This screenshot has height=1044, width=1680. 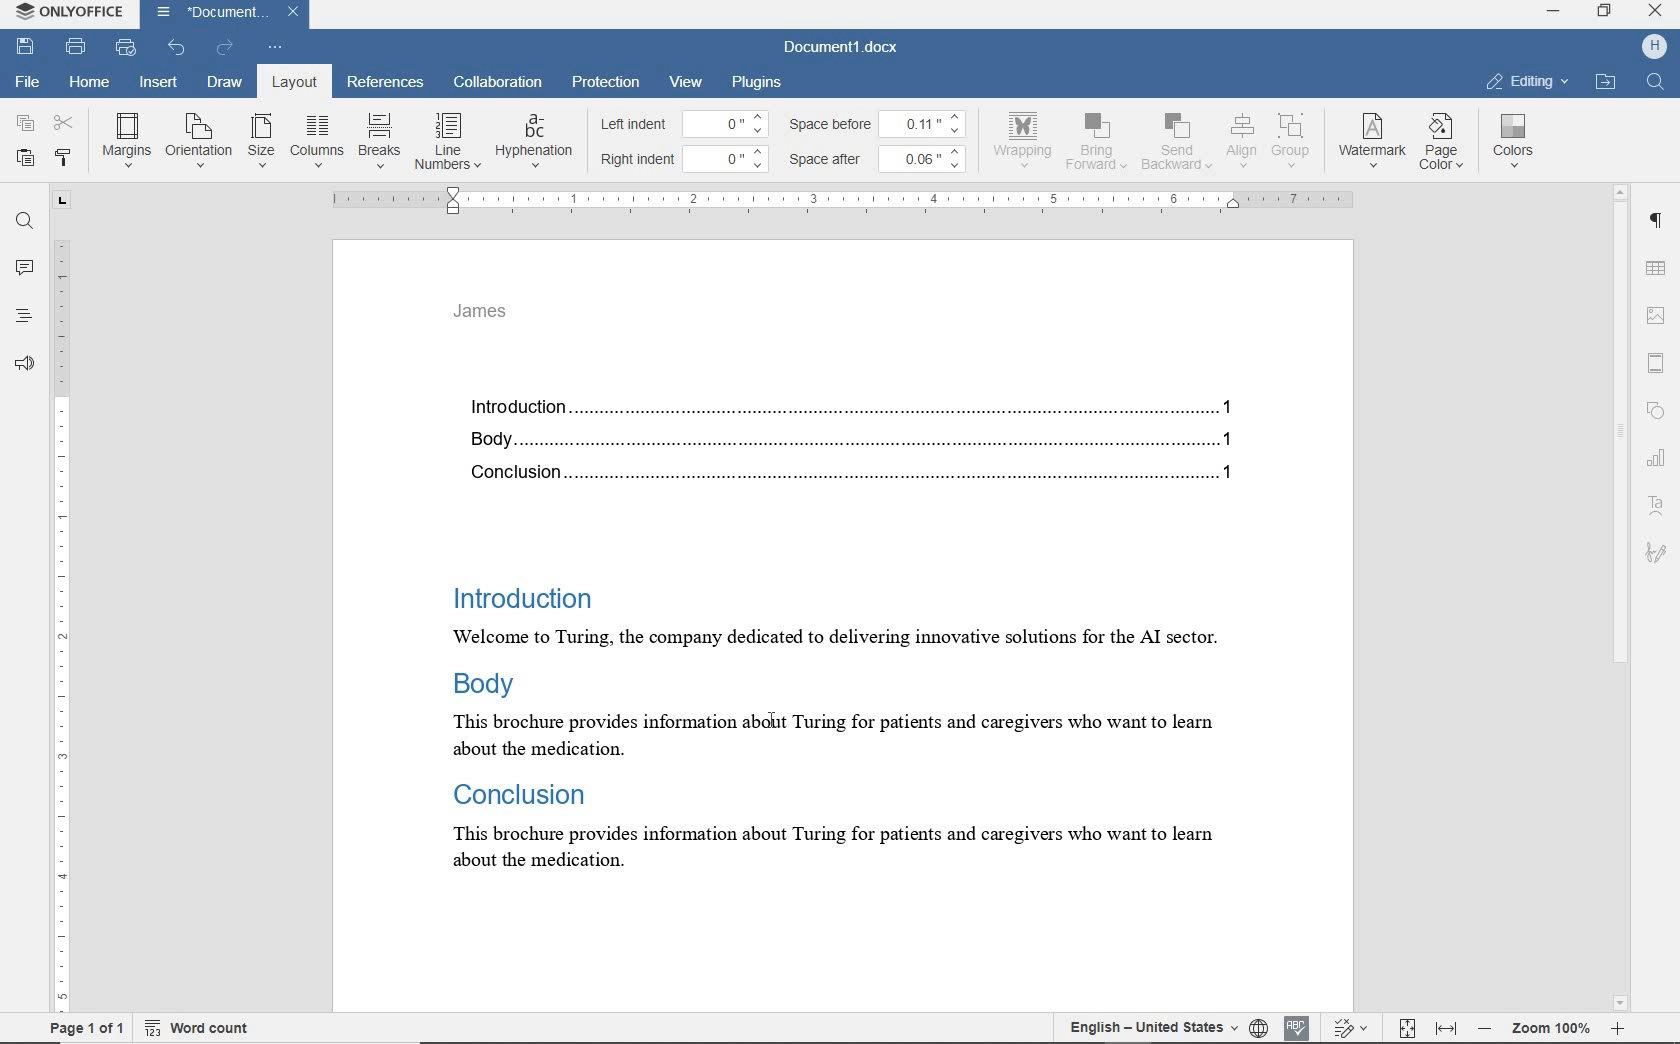 I want to click on plugins, so click(x=760, y=81).